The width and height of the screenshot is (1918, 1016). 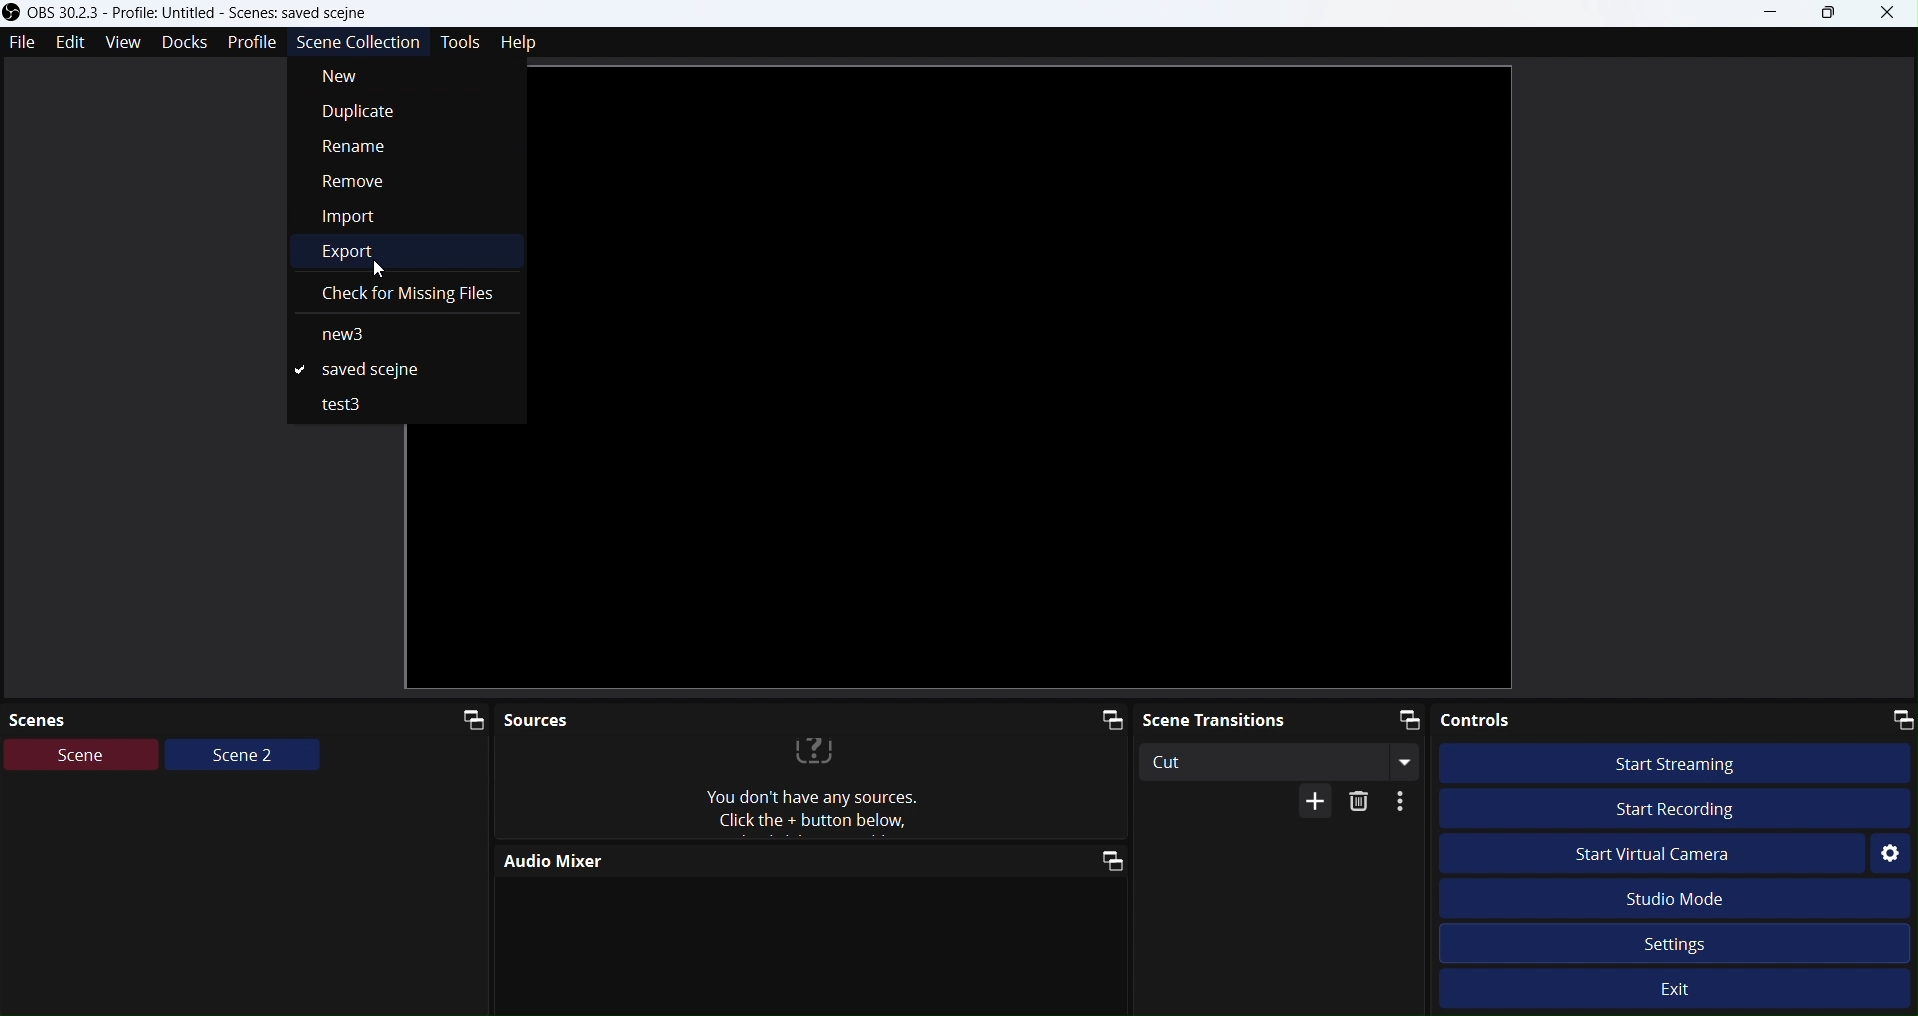 I want to click on Cut, so click(x=1286, y=761).